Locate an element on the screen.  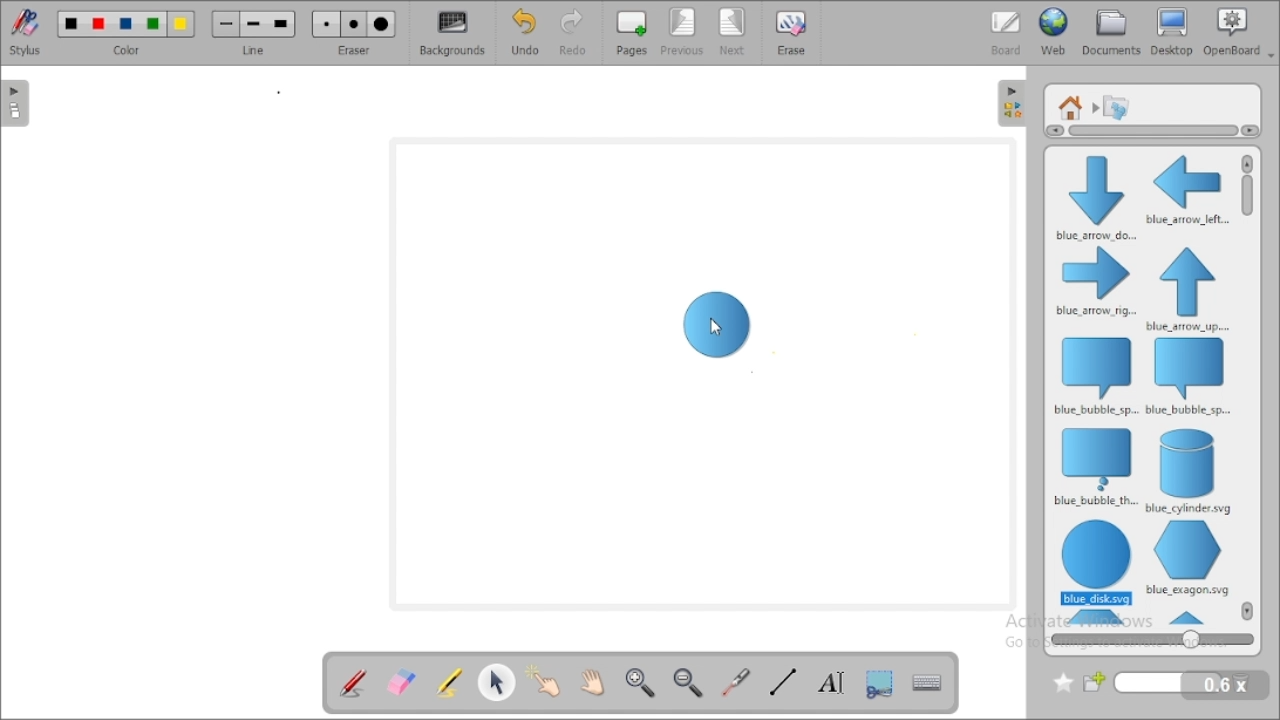
sidebar settings is located at coordinates (1012, 104).